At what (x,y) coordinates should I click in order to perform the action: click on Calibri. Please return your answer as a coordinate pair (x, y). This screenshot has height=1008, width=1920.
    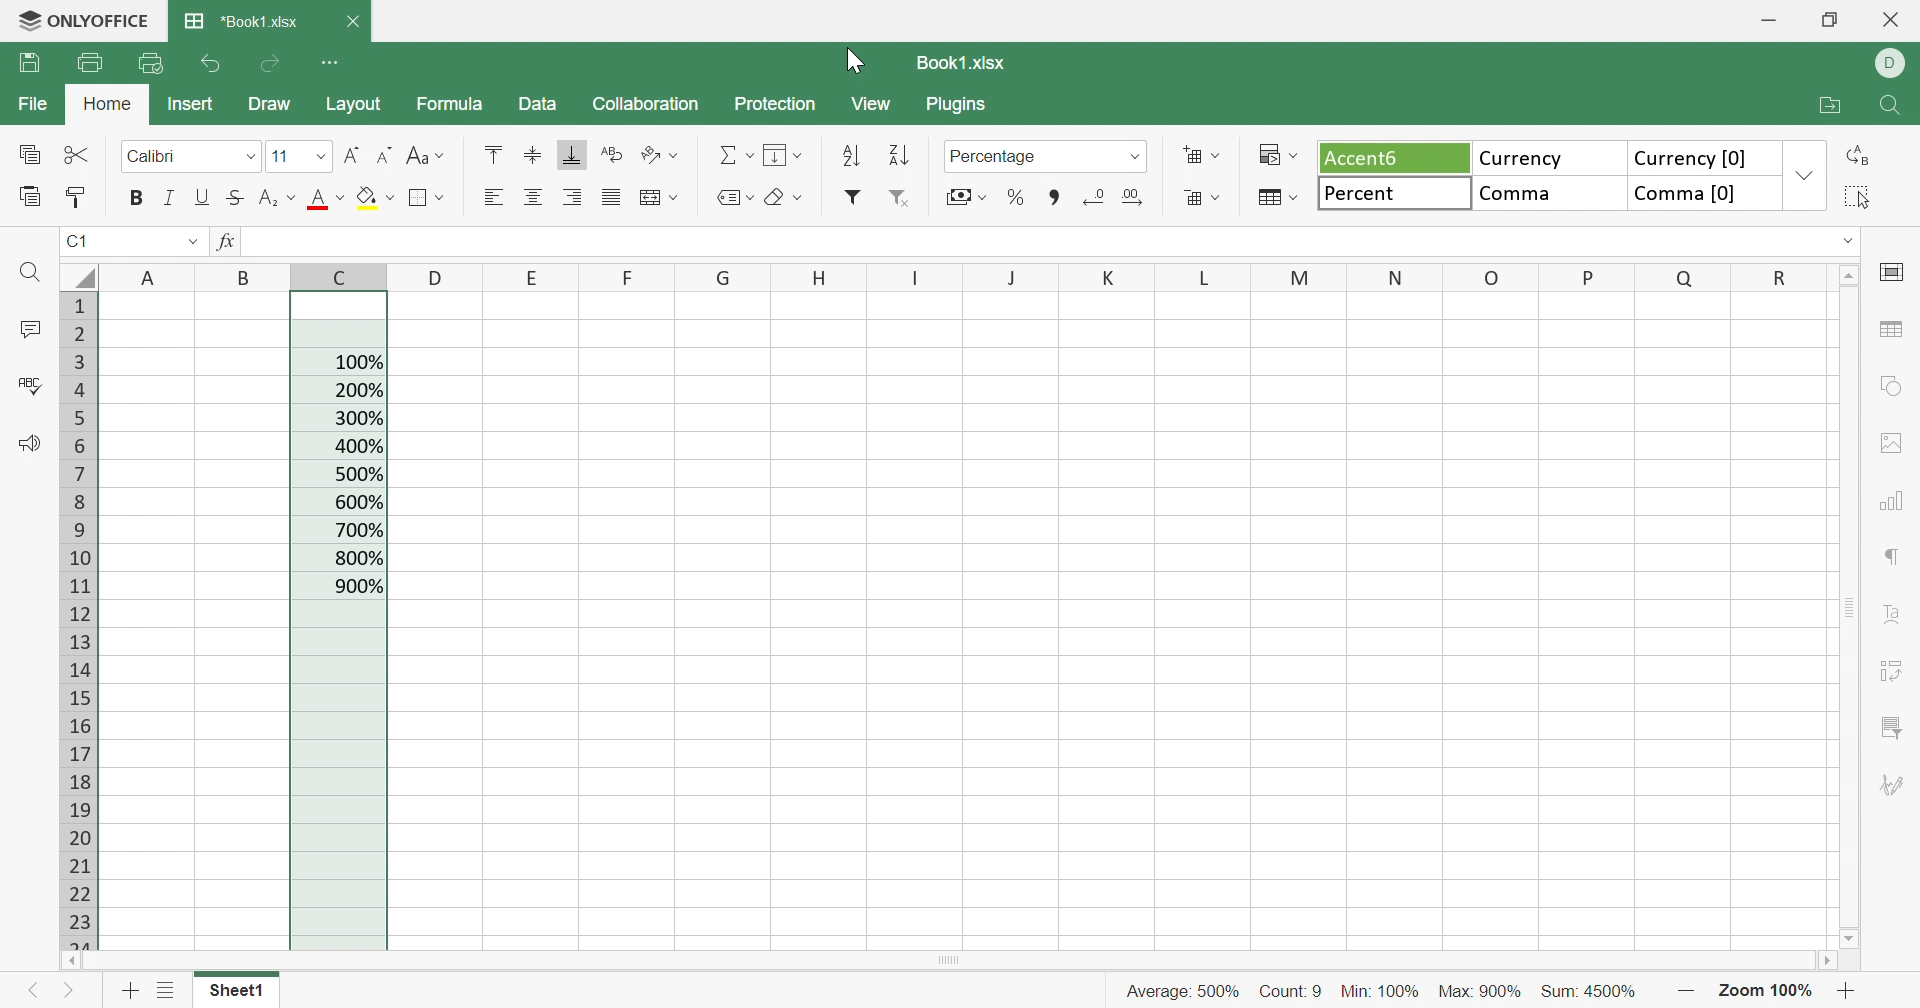
    Looking at the image, I should click on (153, 156).